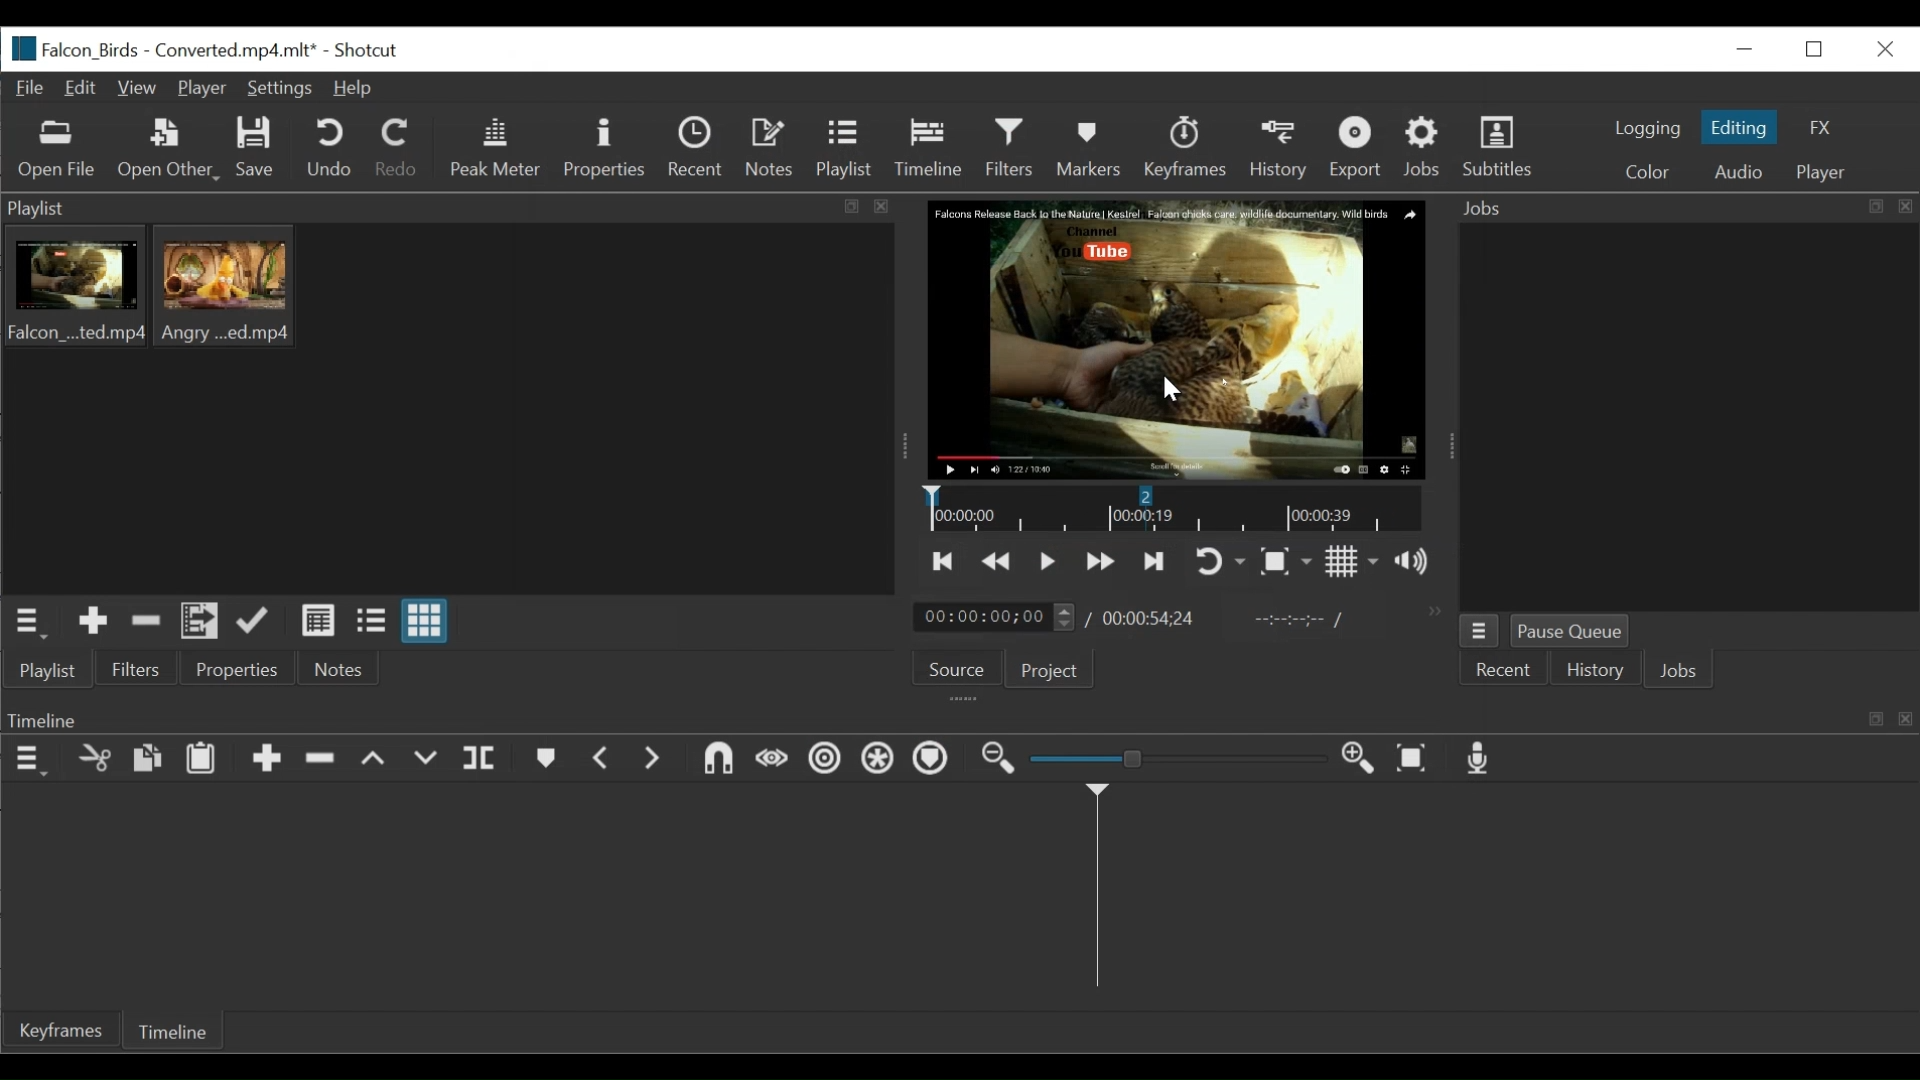  What do you see at coordinates (1354, 561) in the screenshot?
I see `Toggle grid display on the player` at bounding box center [1354, 561].